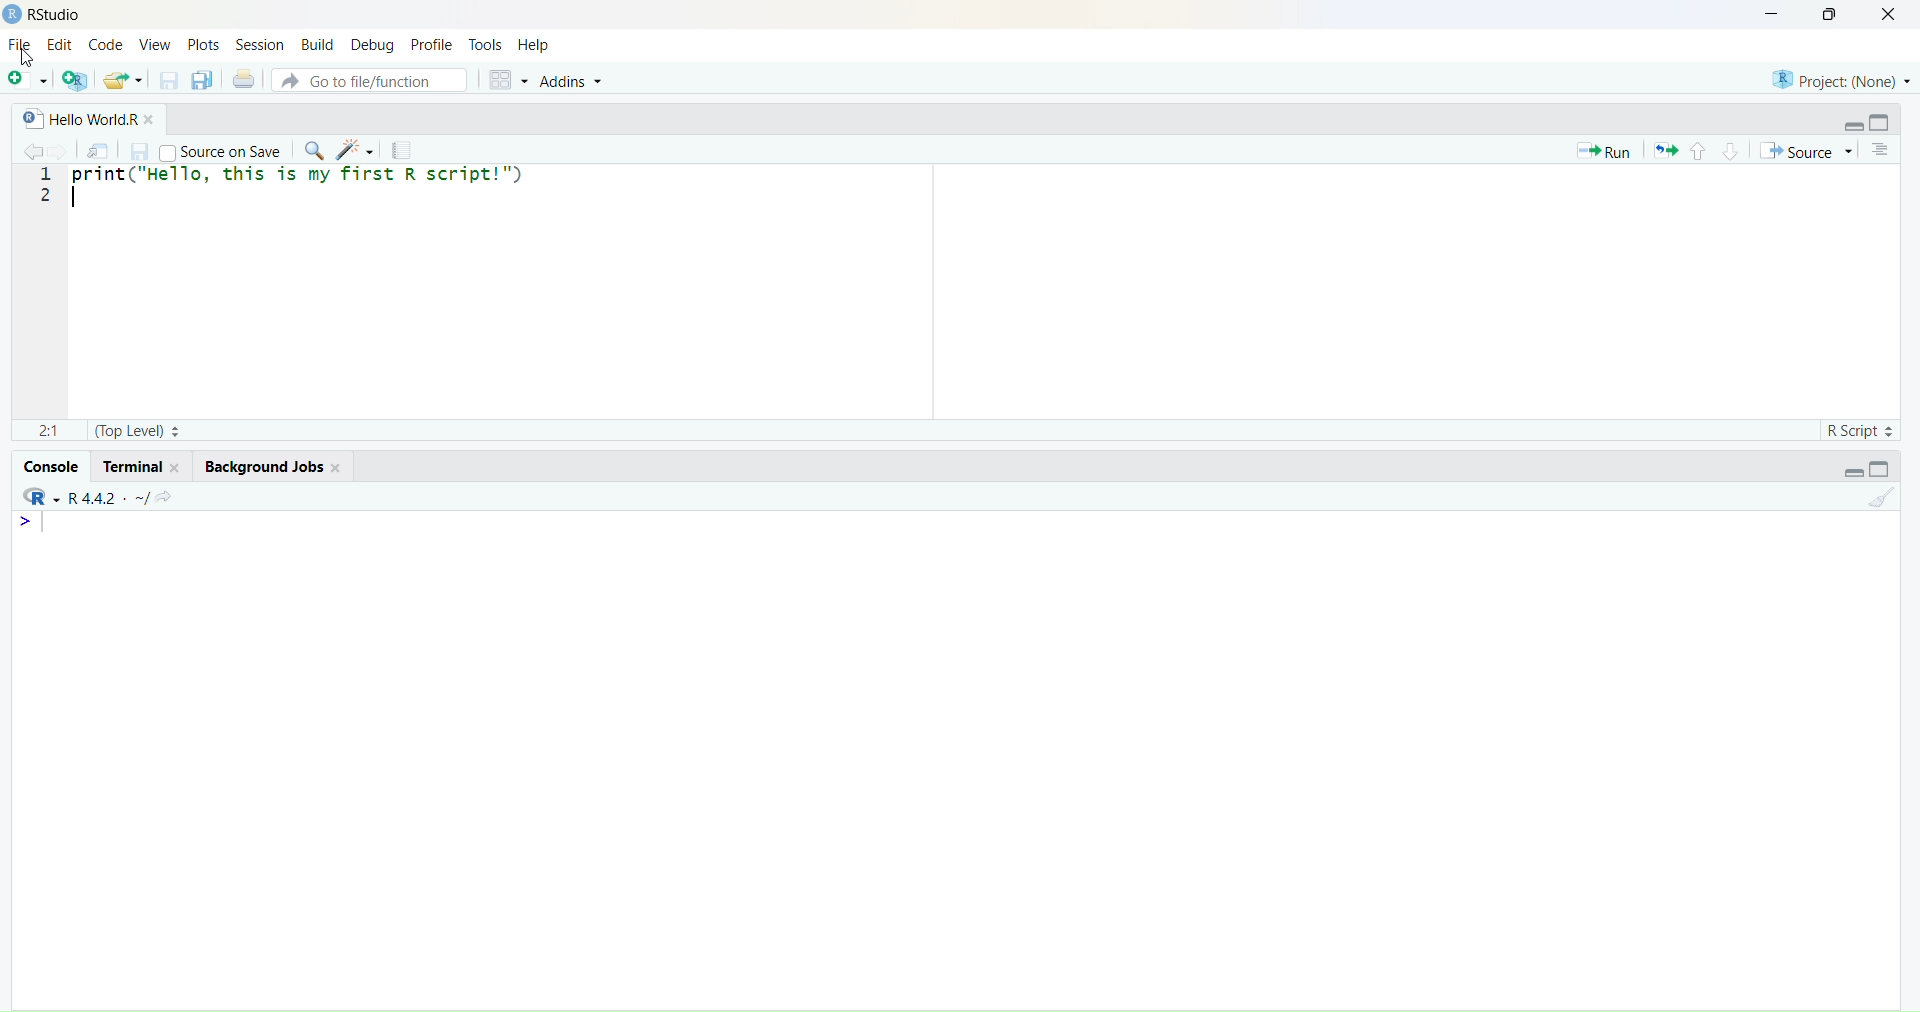 The width and height of the screenshot is (1920, 1012). Describe the element at coordinates (1854, 126) in the screenshot. I see `Minimize` at that location.